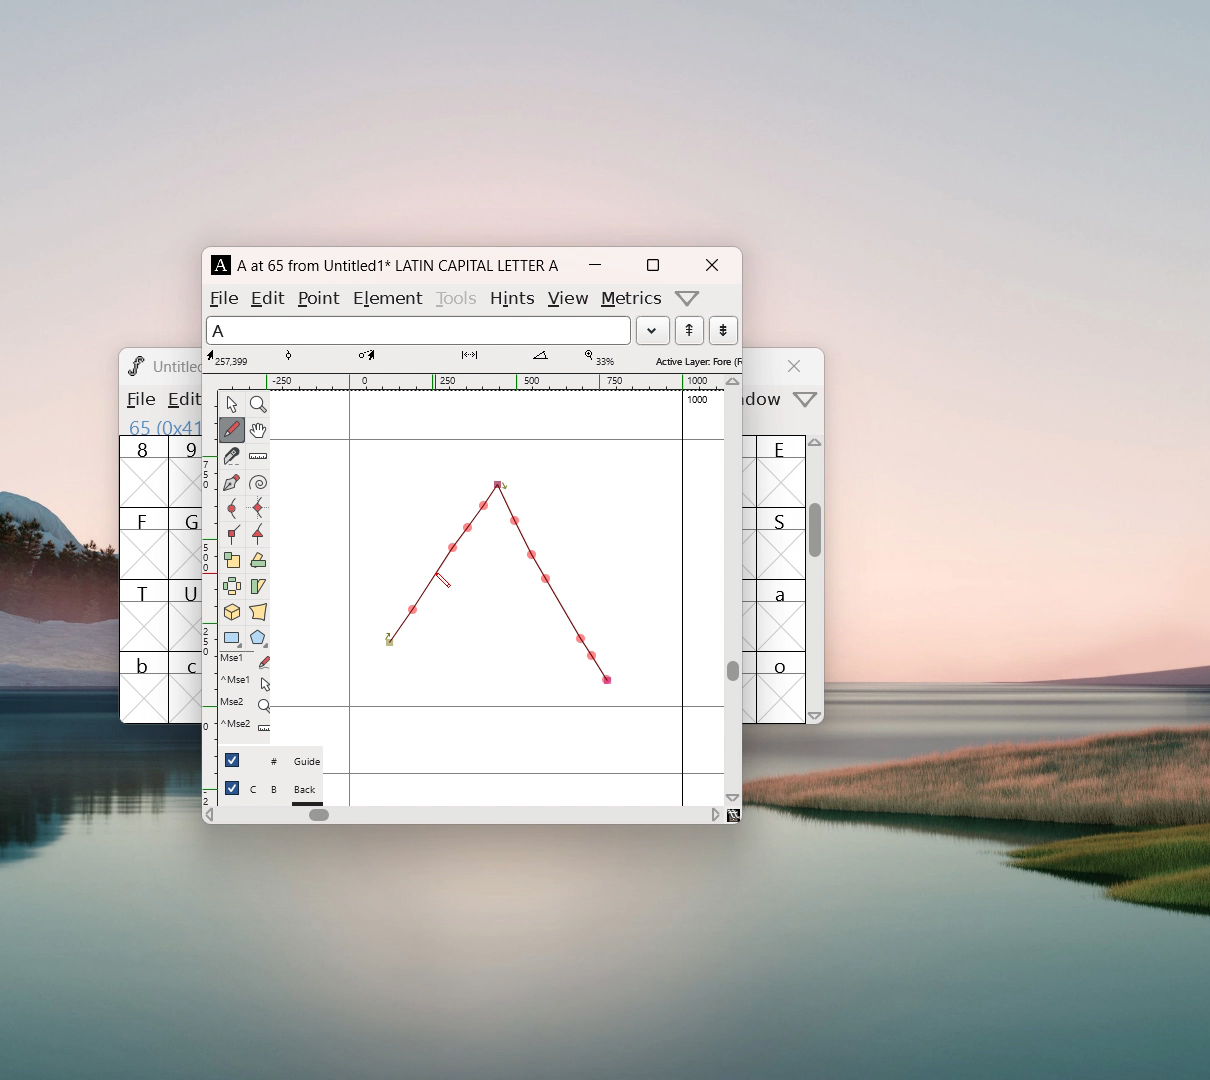 Image resolution: width=1210 pixels, height=1080 pixels. Describe the element at coordinates (711, 265) in the screenshot. I see `close` at that location.